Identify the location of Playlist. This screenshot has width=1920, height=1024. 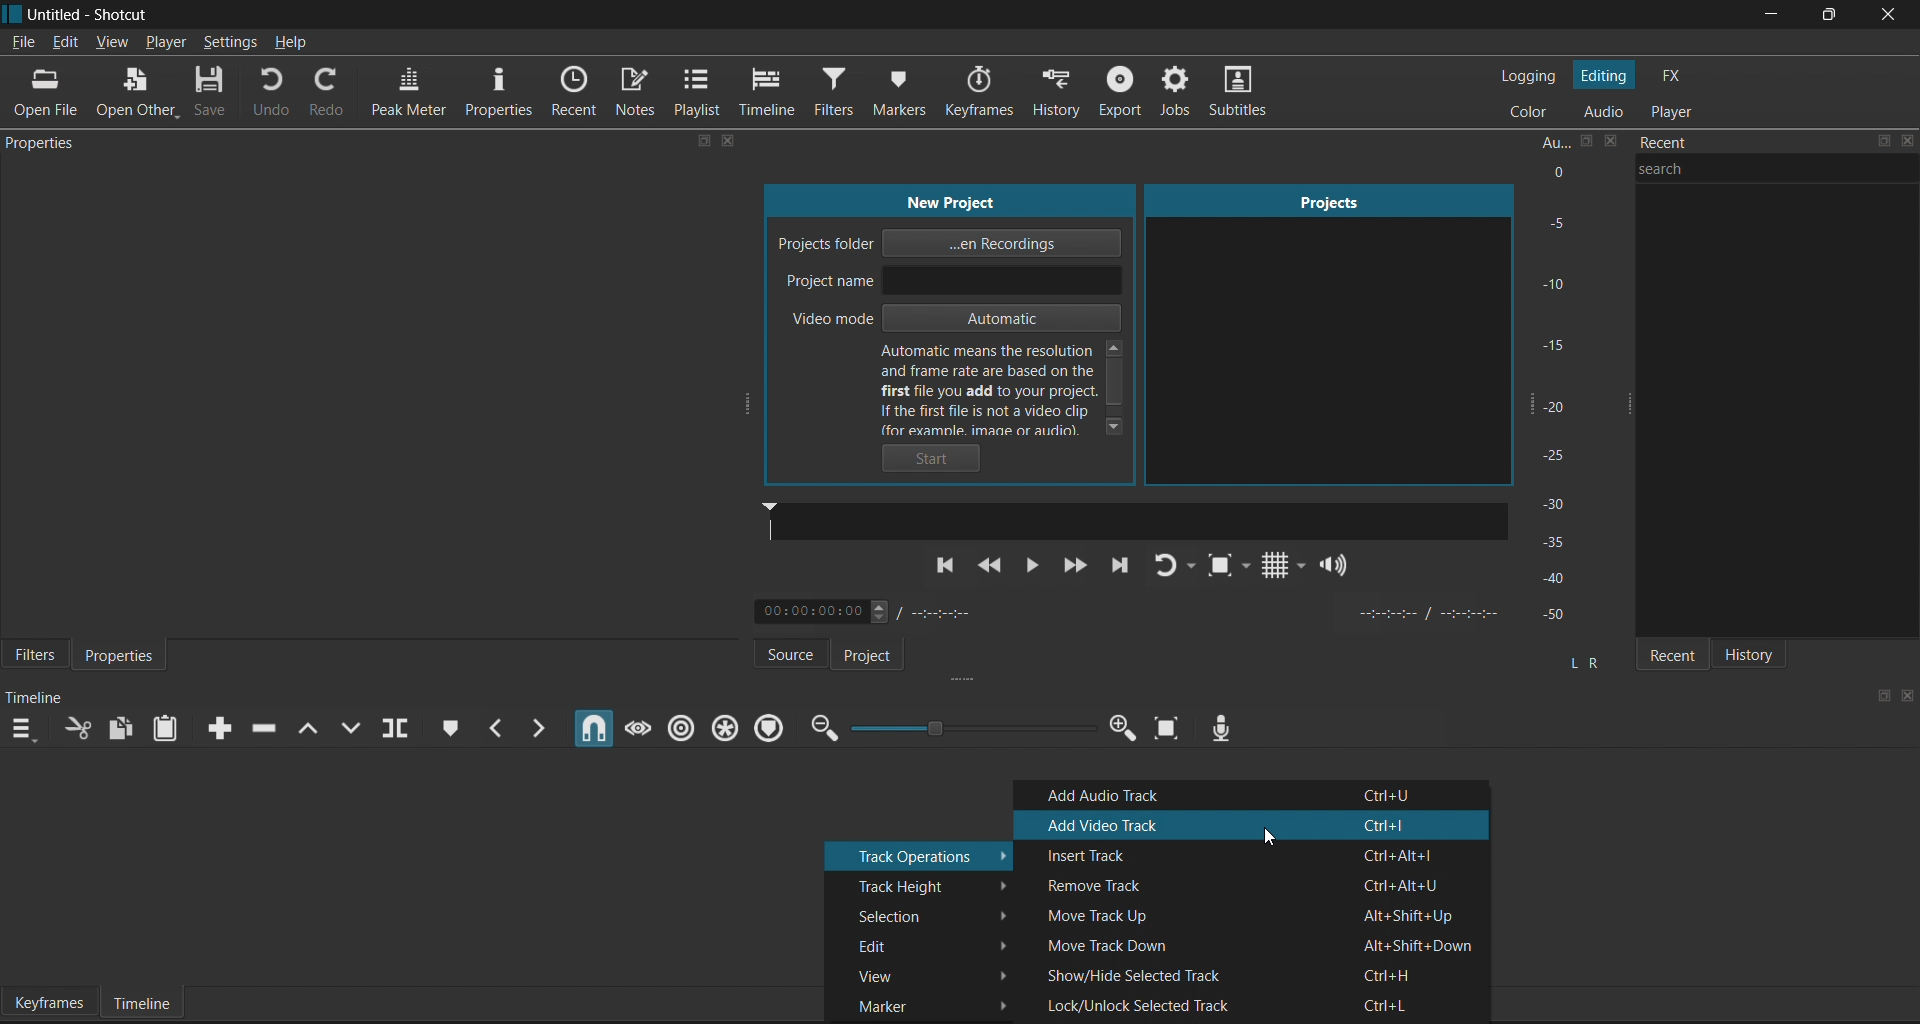
(700, 94).